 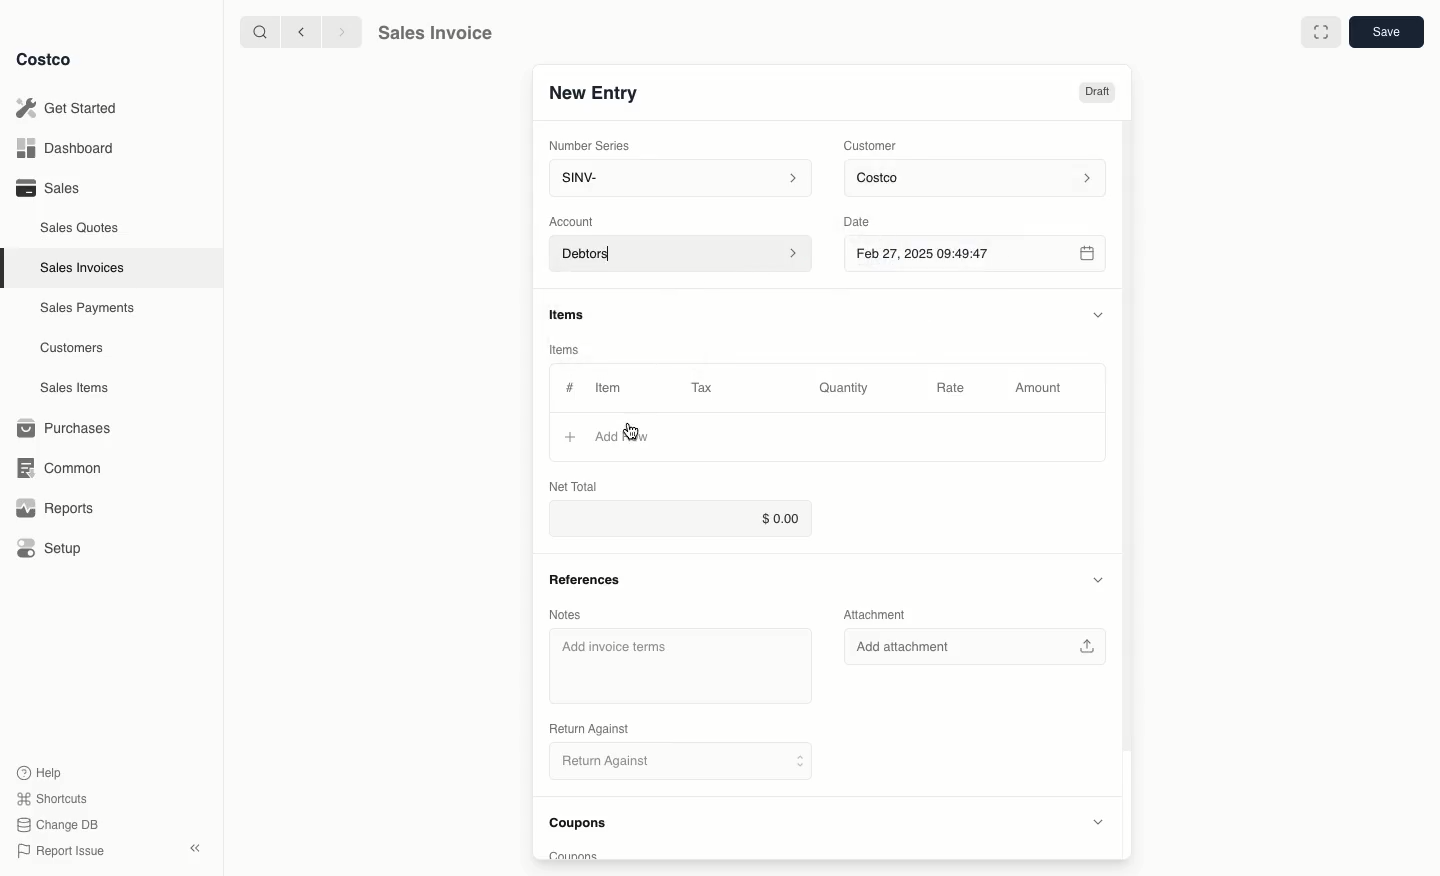 I want to click on cursor, so click(x=635, y=428).